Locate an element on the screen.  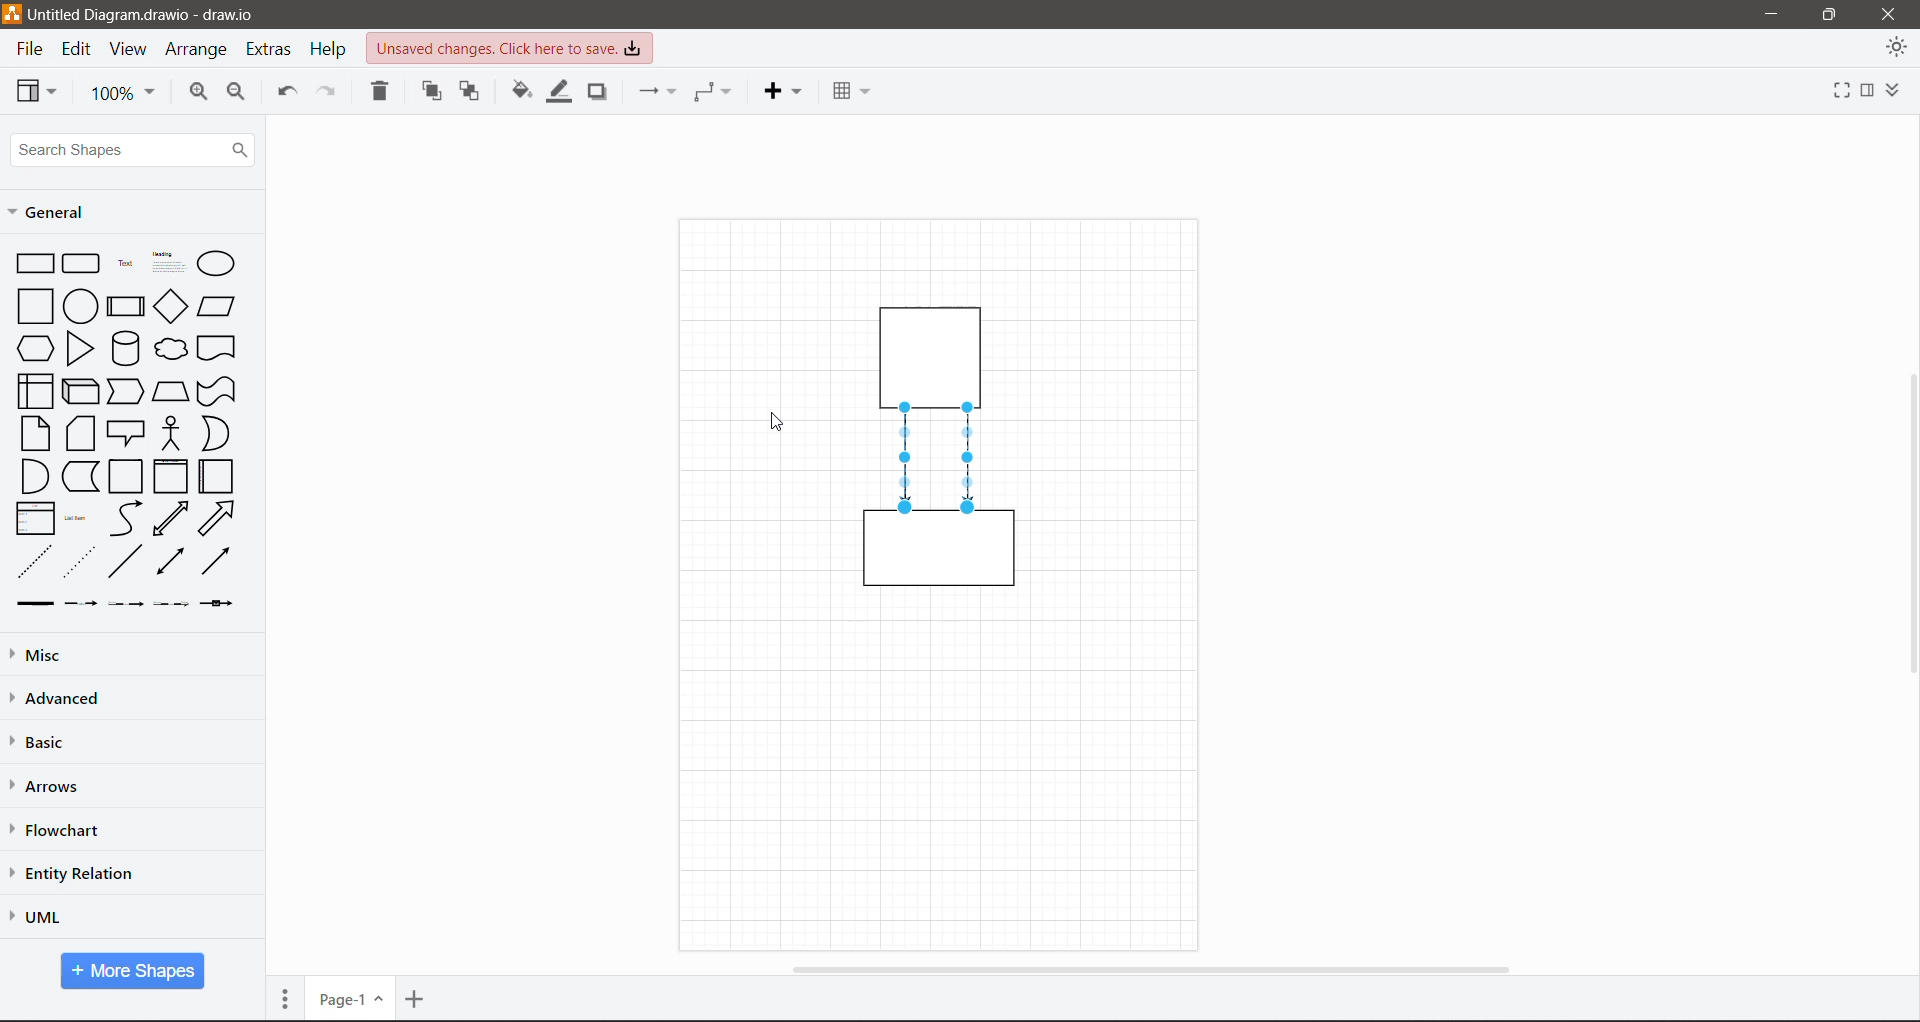
Rectangle is located at coordinates (34, 262).